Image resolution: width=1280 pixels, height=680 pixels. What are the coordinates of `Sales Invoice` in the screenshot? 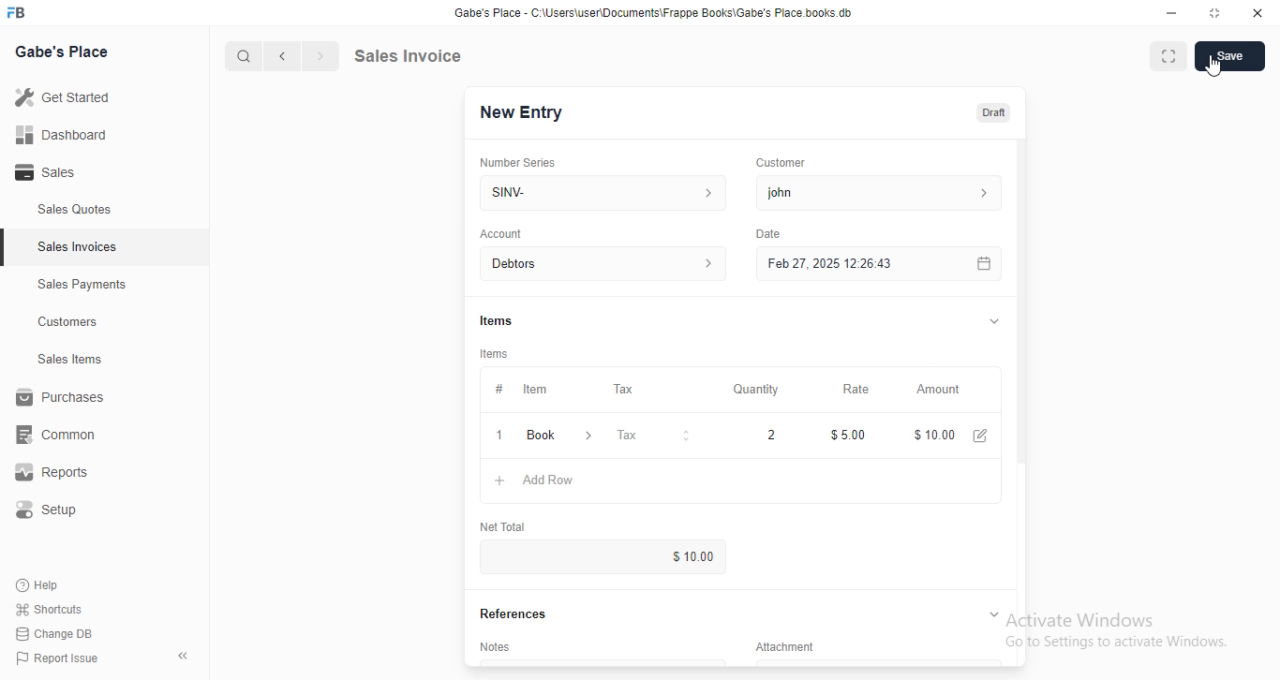 It's located at (451, 56).